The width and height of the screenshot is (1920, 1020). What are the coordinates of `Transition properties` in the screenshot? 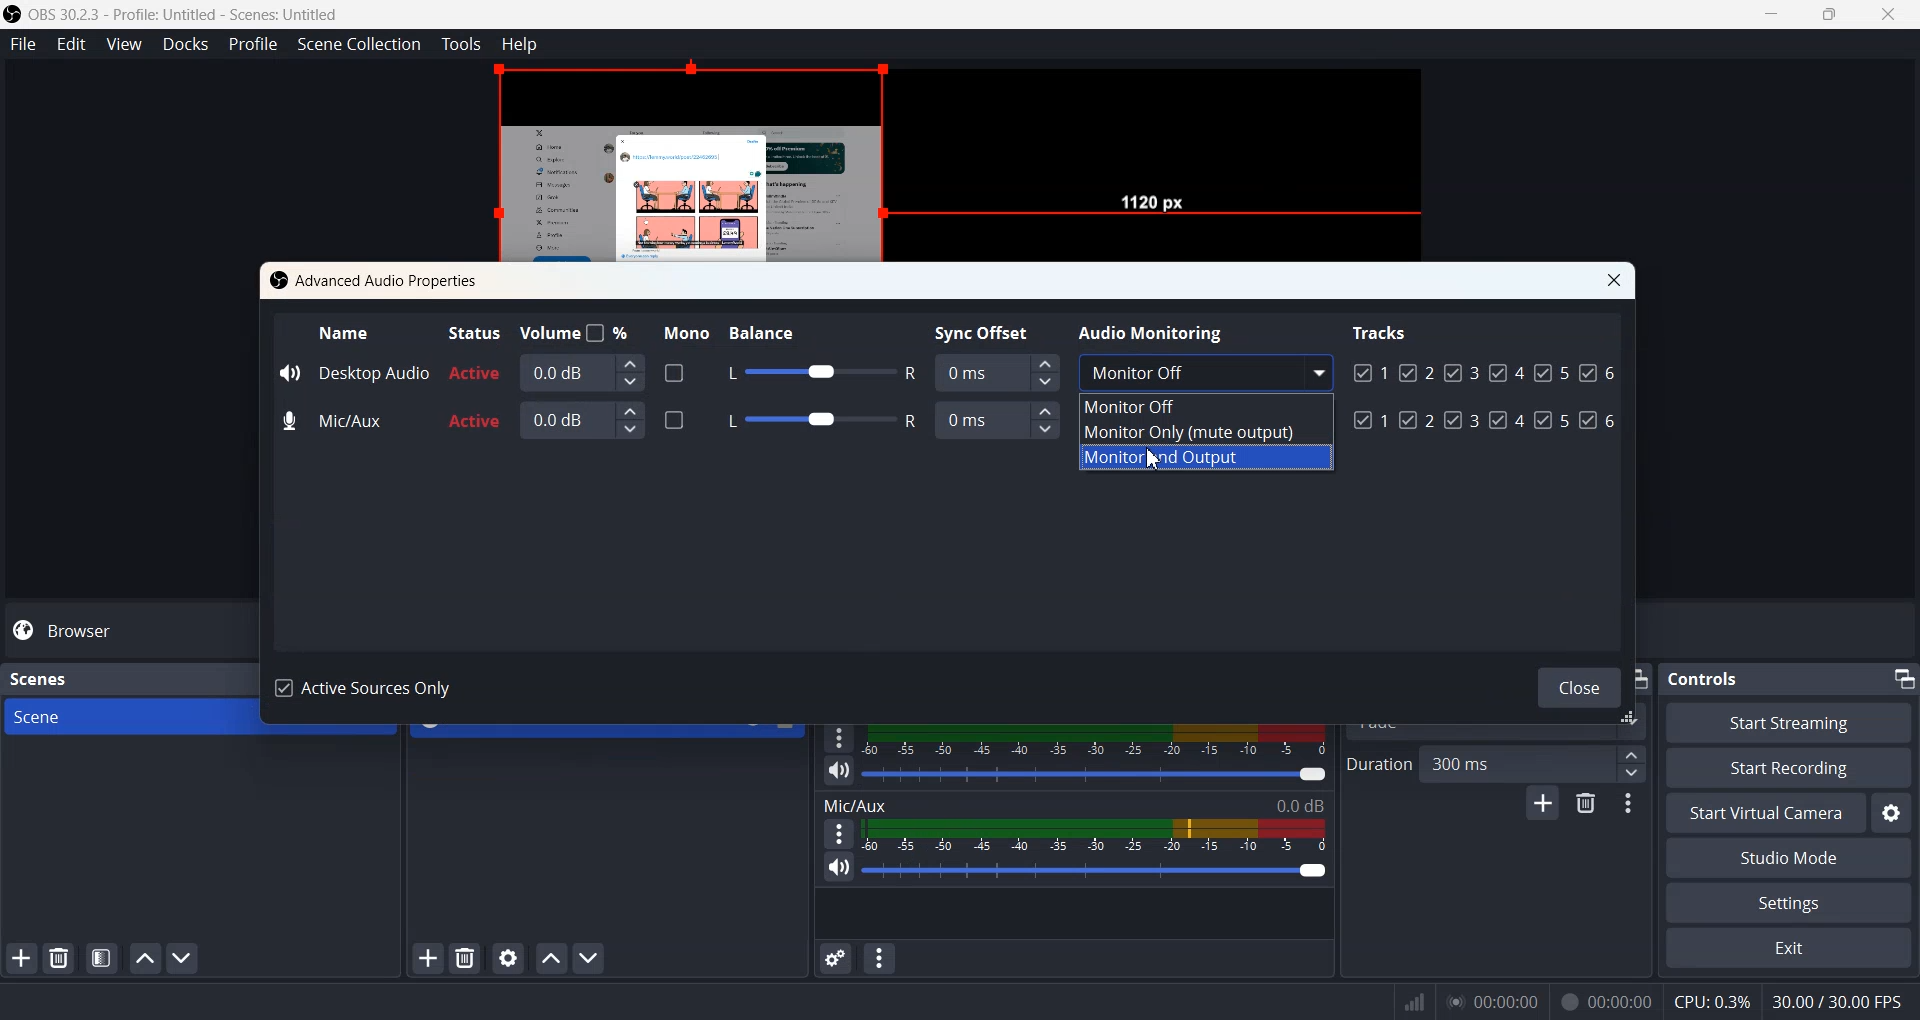 It's located at (1632, 806).